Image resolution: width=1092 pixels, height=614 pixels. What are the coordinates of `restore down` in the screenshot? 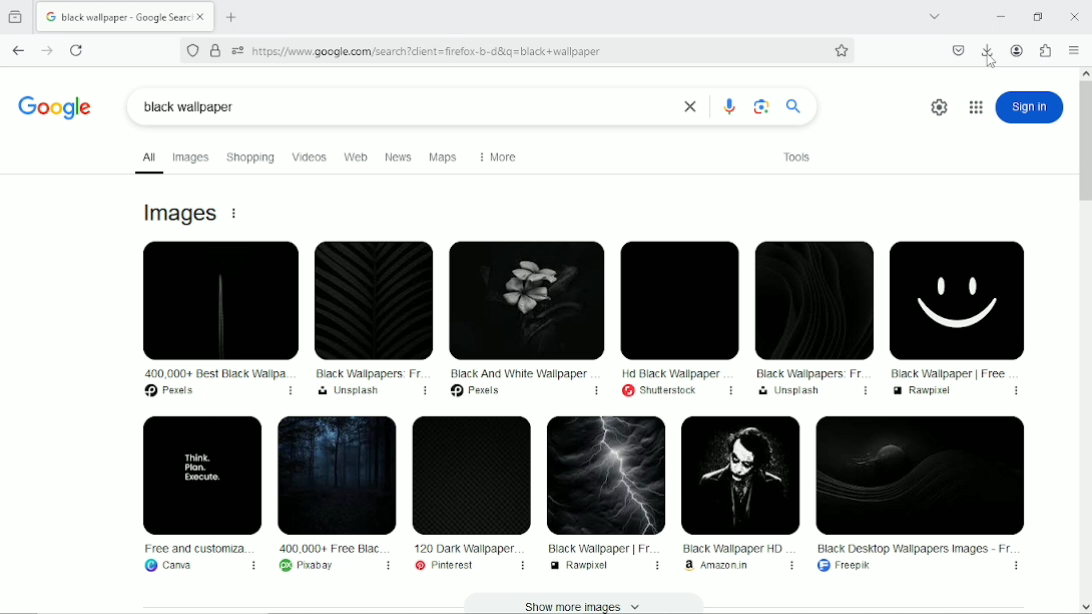 It's located at (1039, 17).